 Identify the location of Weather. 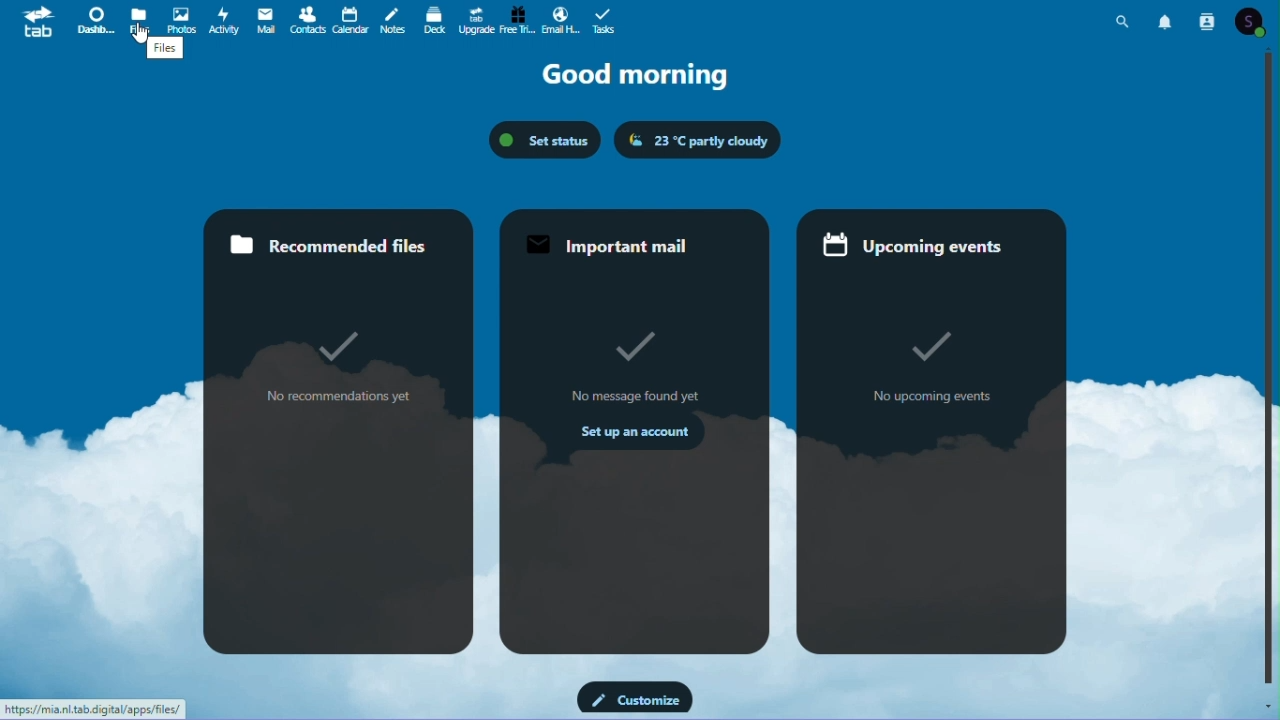
(695, 140).